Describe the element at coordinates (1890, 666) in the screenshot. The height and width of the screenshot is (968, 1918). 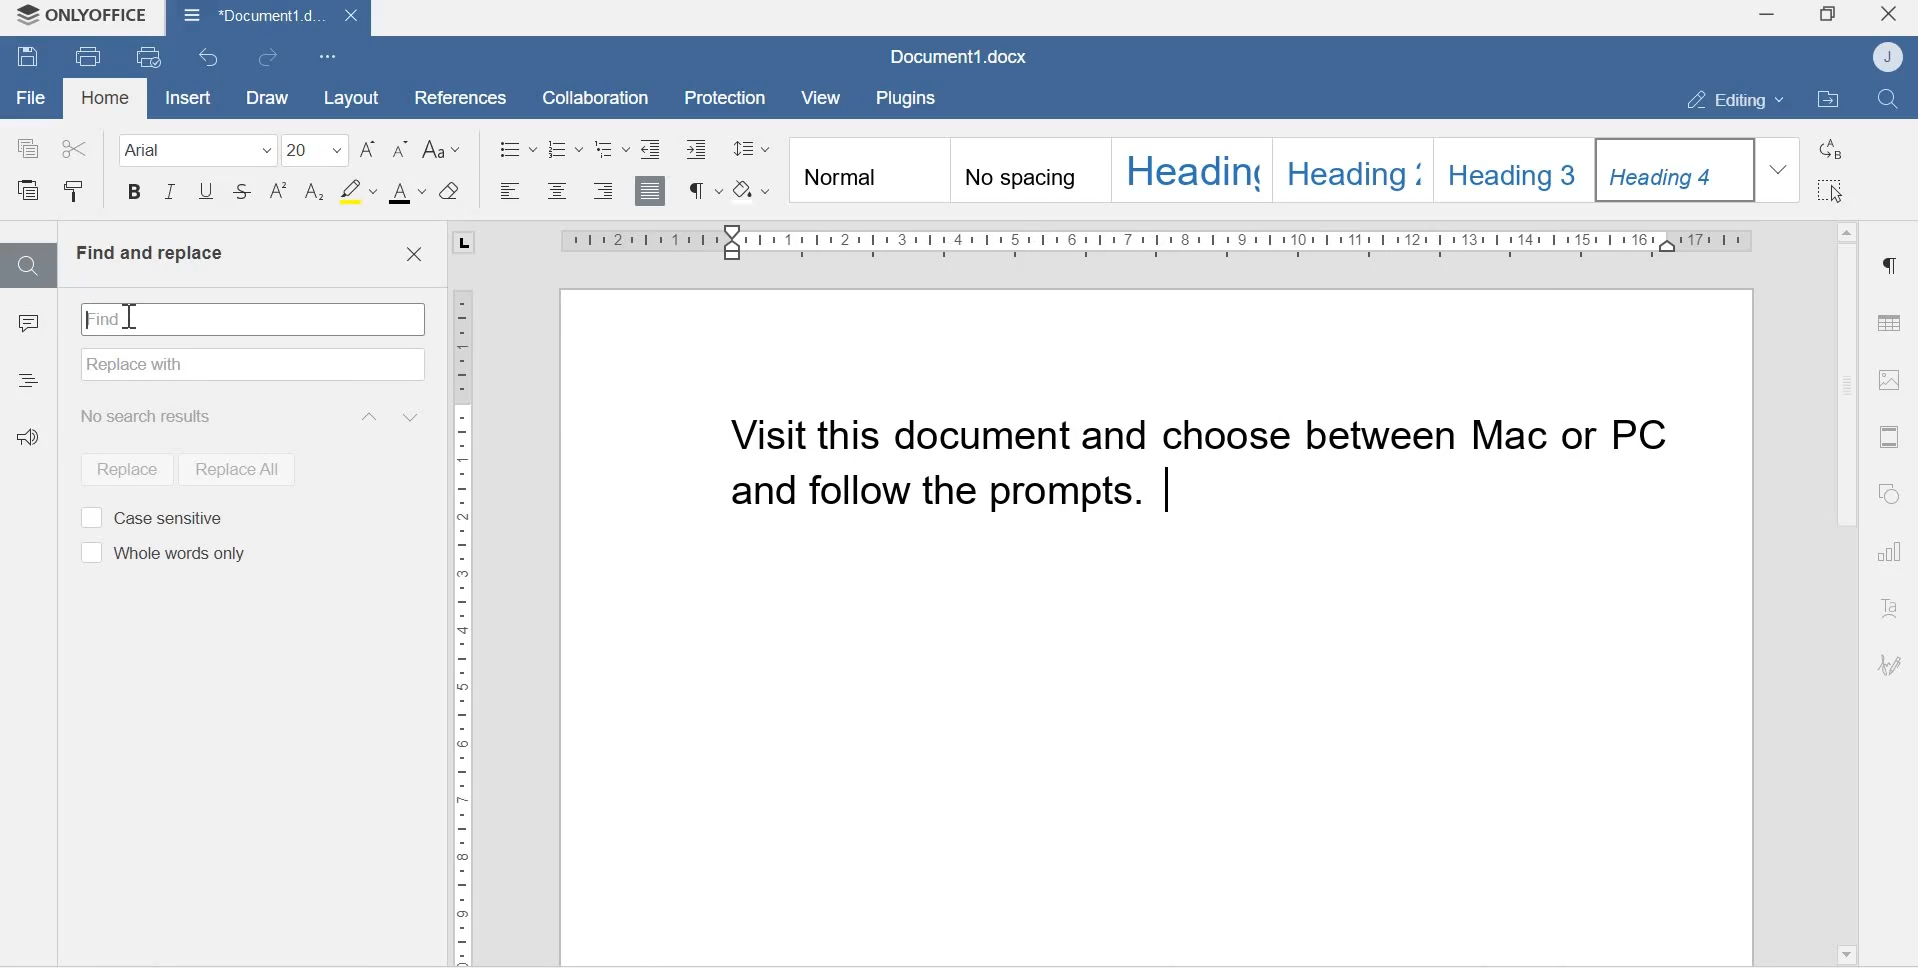
I see `Signature` at that location.